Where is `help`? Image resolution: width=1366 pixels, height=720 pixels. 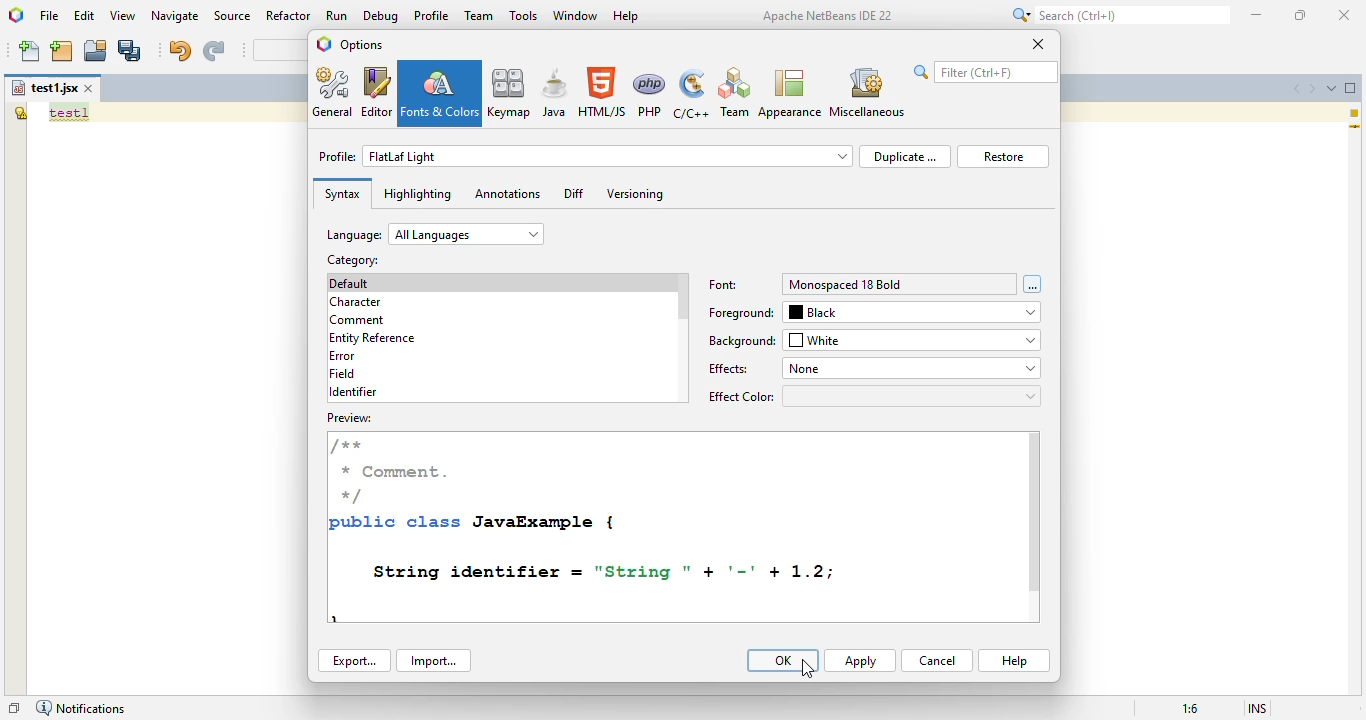
help is located at coordinates (1014, 661).